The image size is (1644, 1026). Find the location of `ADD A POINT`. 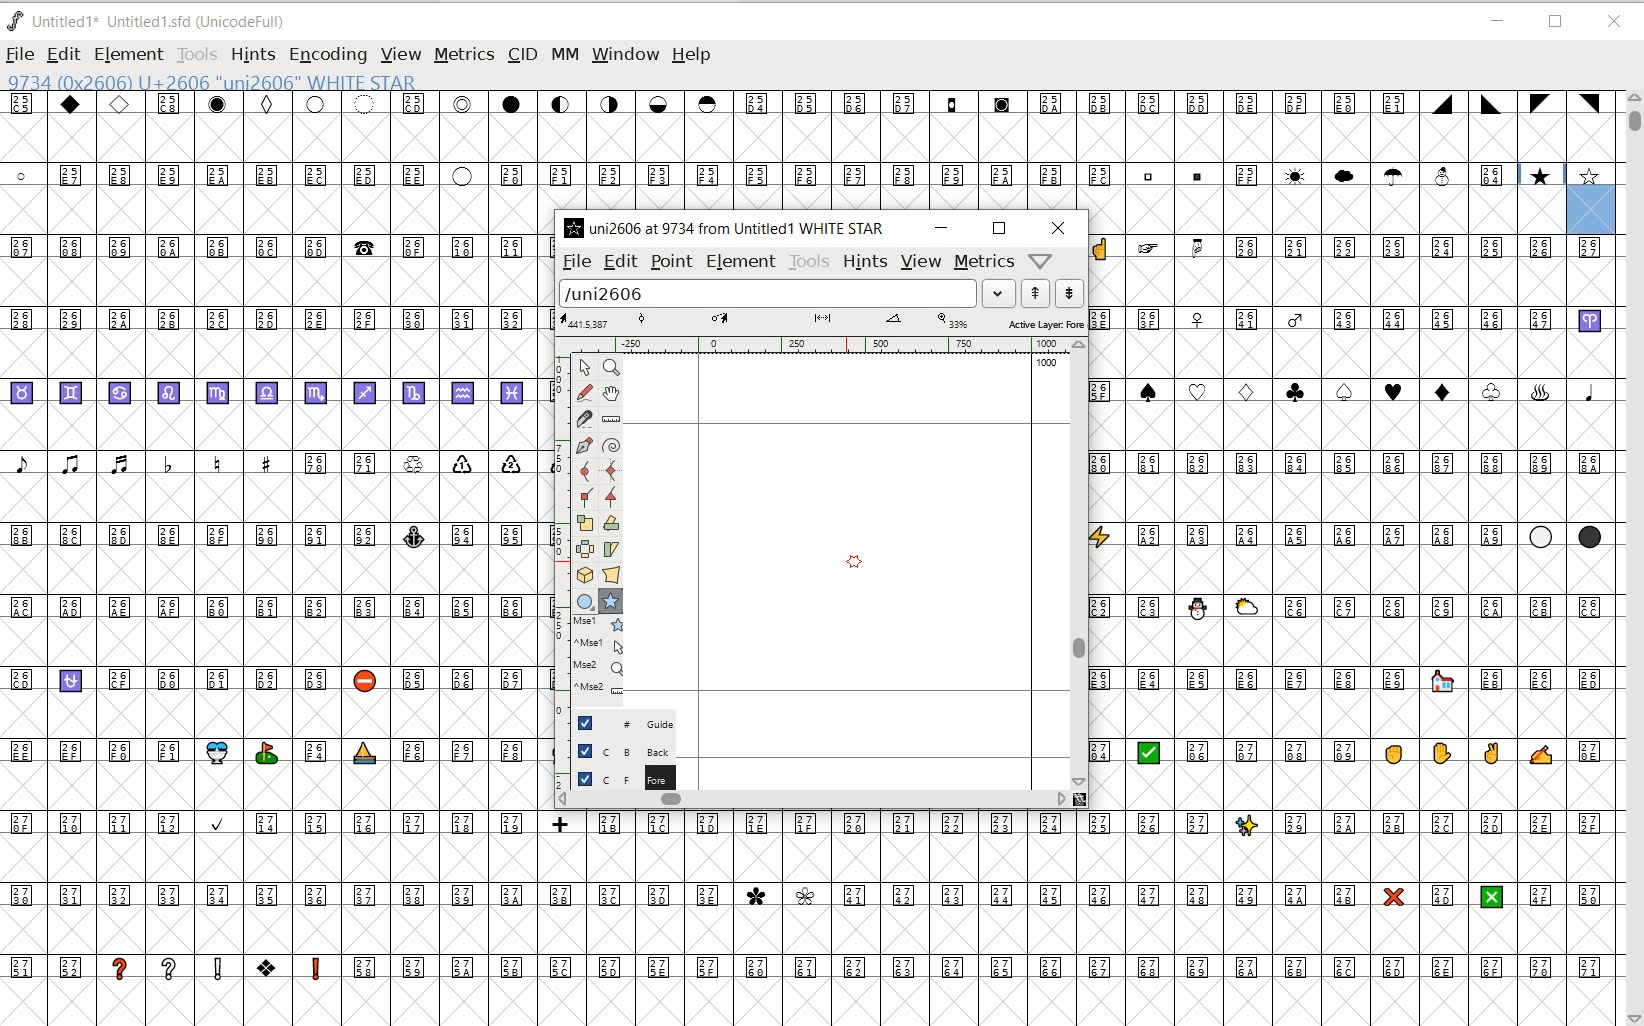

ADD A POINT is located at coordinates (586, 445).